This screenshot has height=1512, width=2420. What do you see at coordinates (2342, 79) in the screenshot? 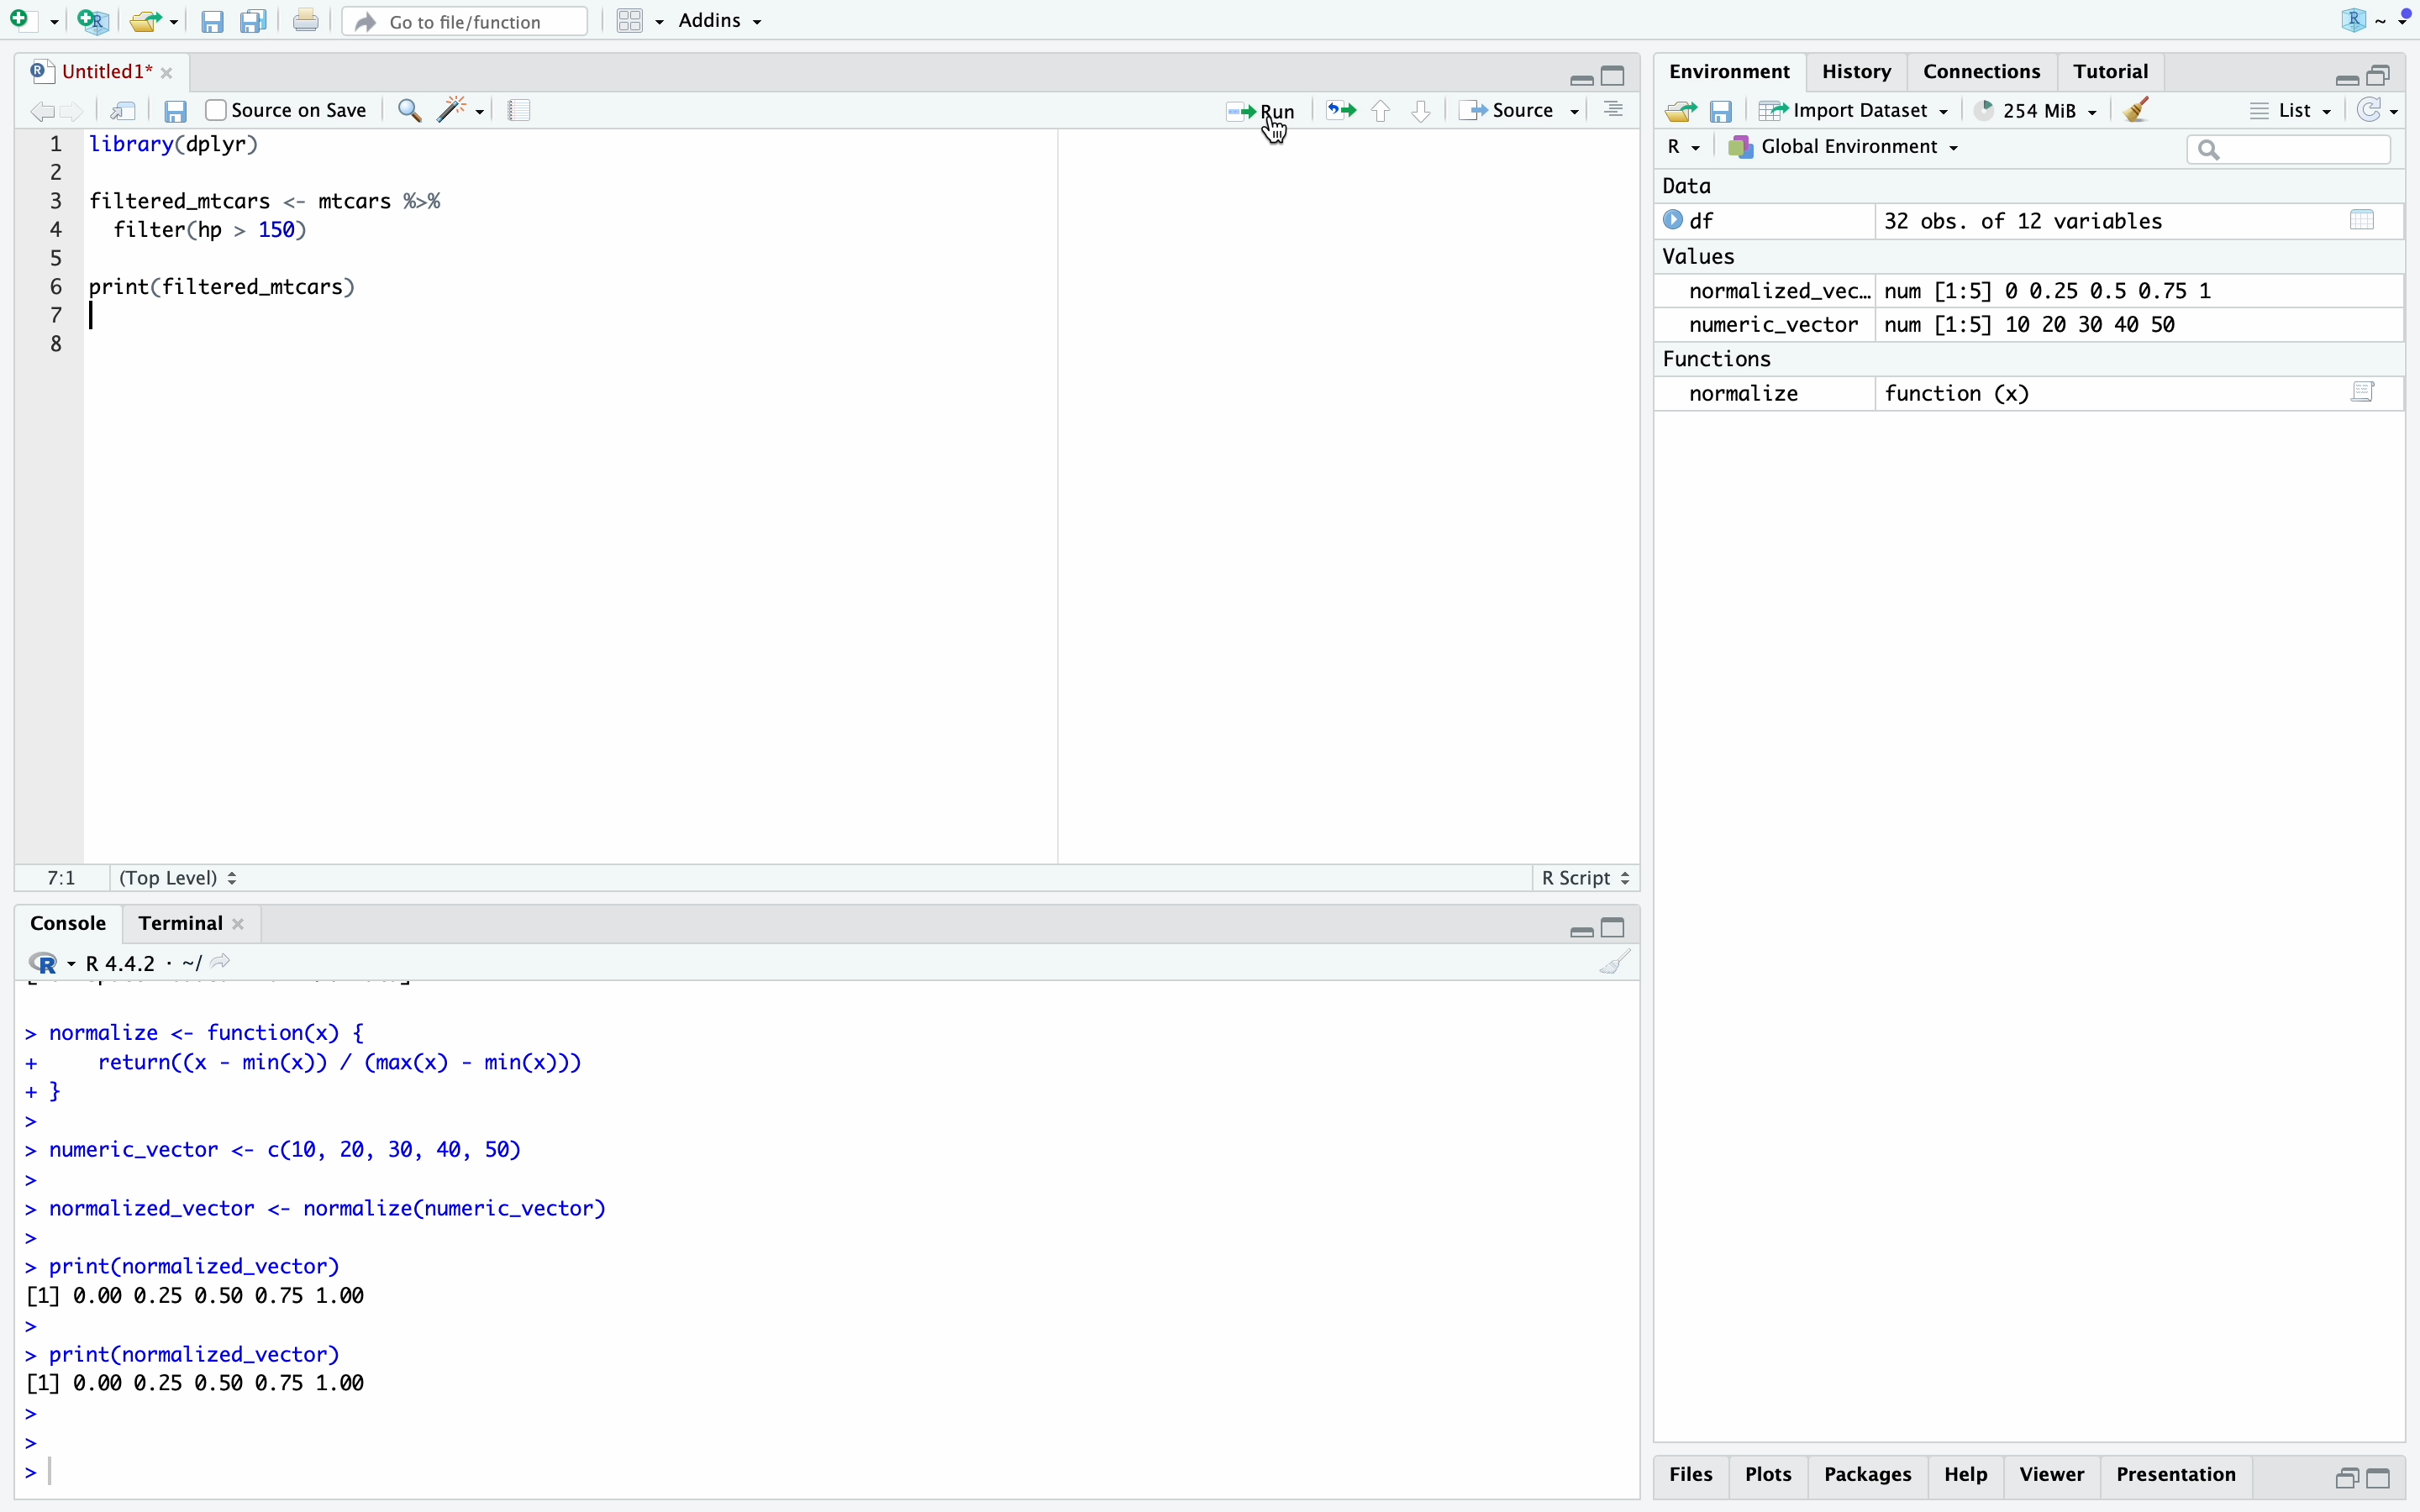
I see `minimize` at bounding box center [2342, 79].